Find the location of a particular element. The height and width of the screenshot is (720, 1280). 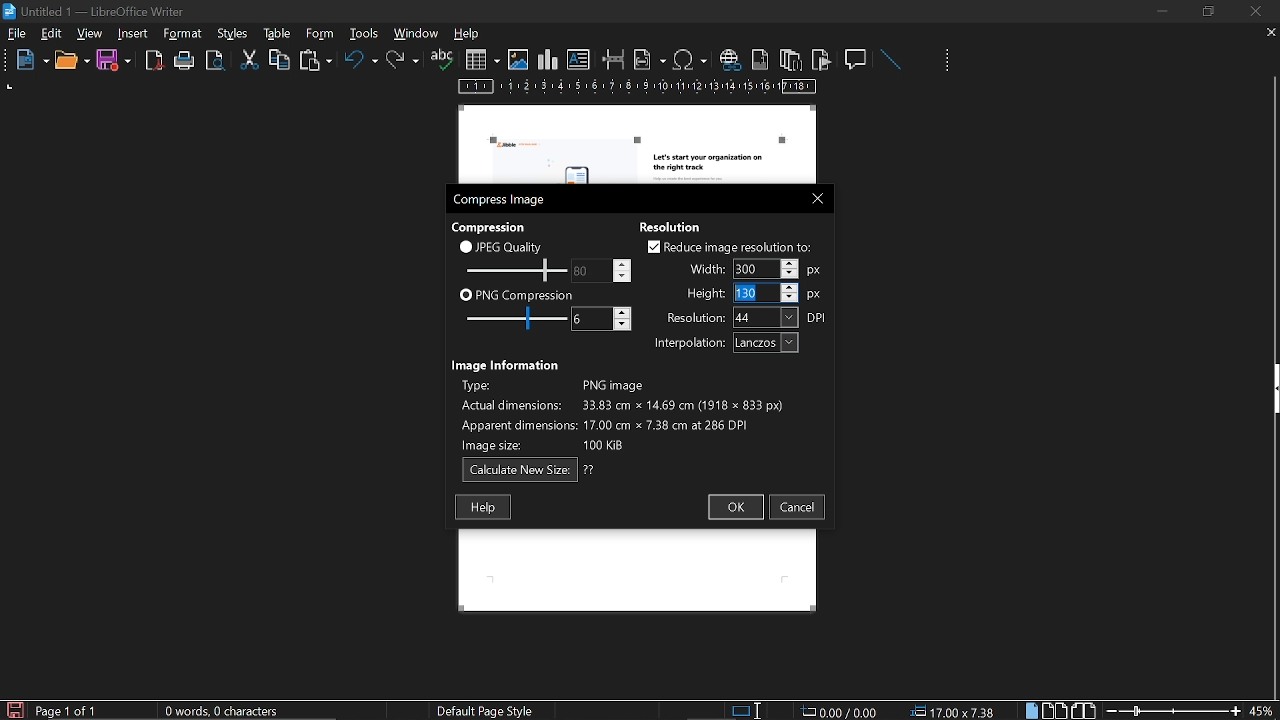

cut  is located at coordinates (250, 60).